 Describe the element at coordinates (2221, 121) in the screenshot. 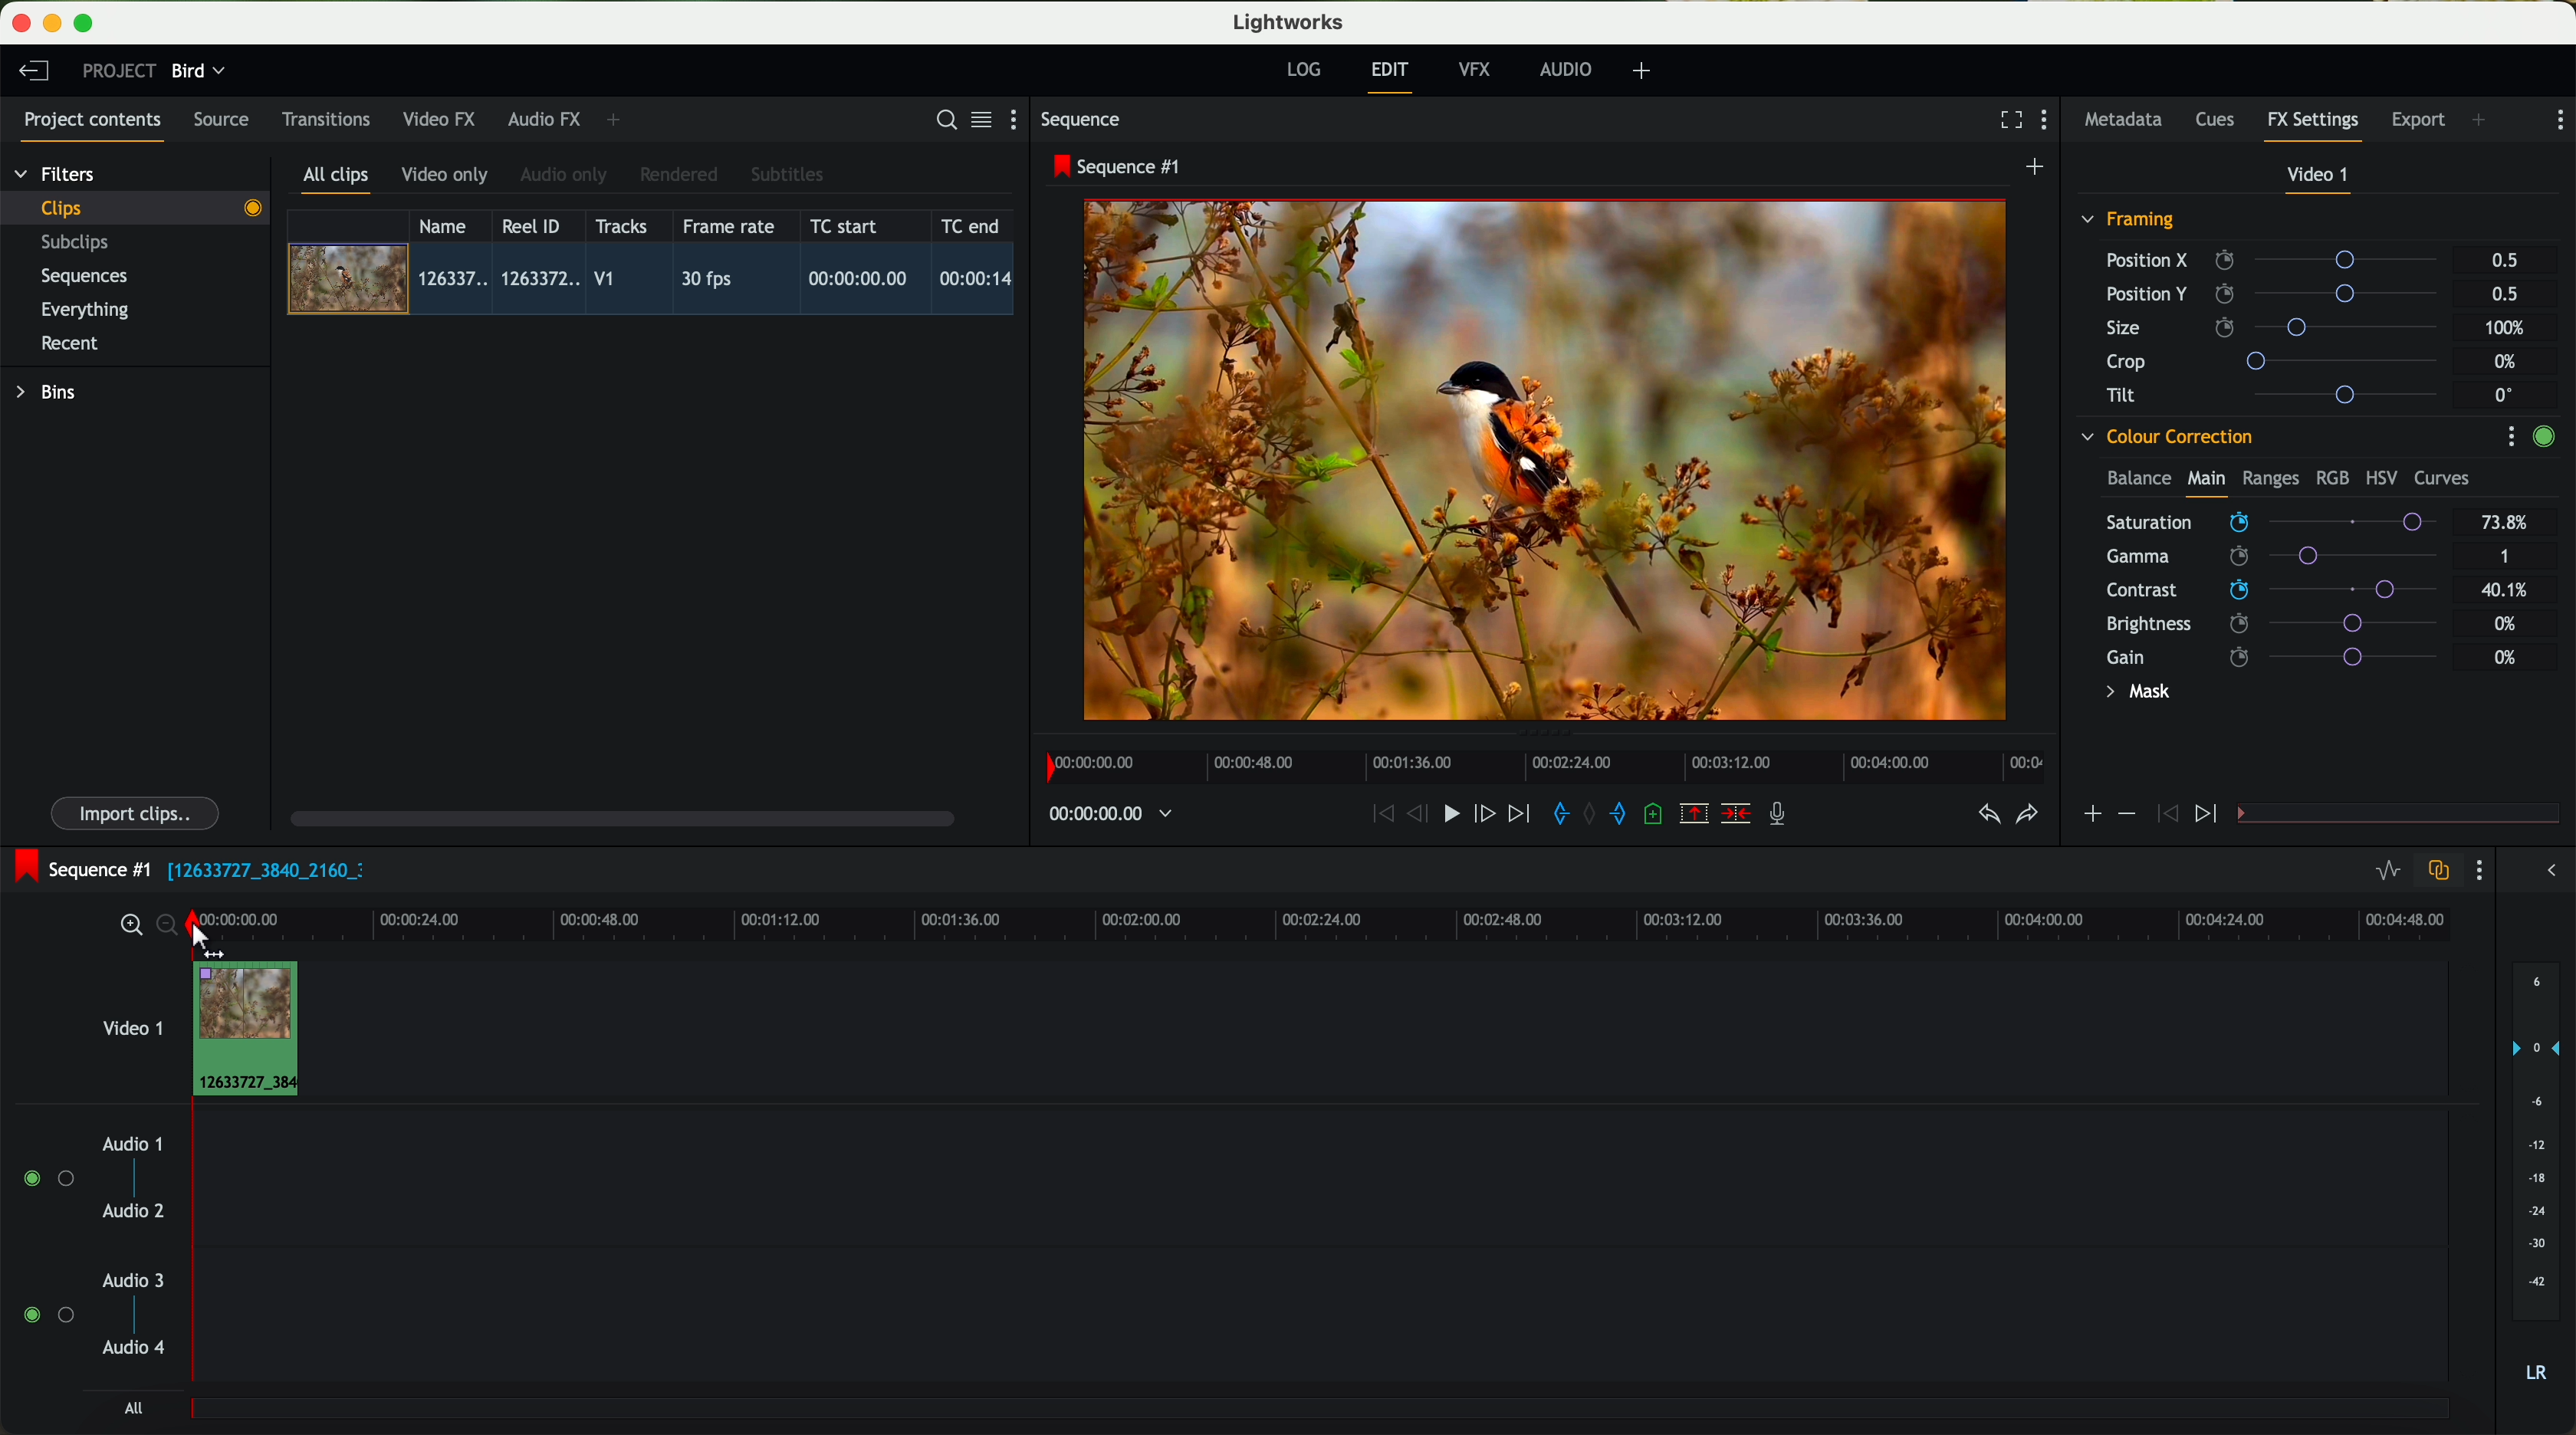

I see `cues` at that location.